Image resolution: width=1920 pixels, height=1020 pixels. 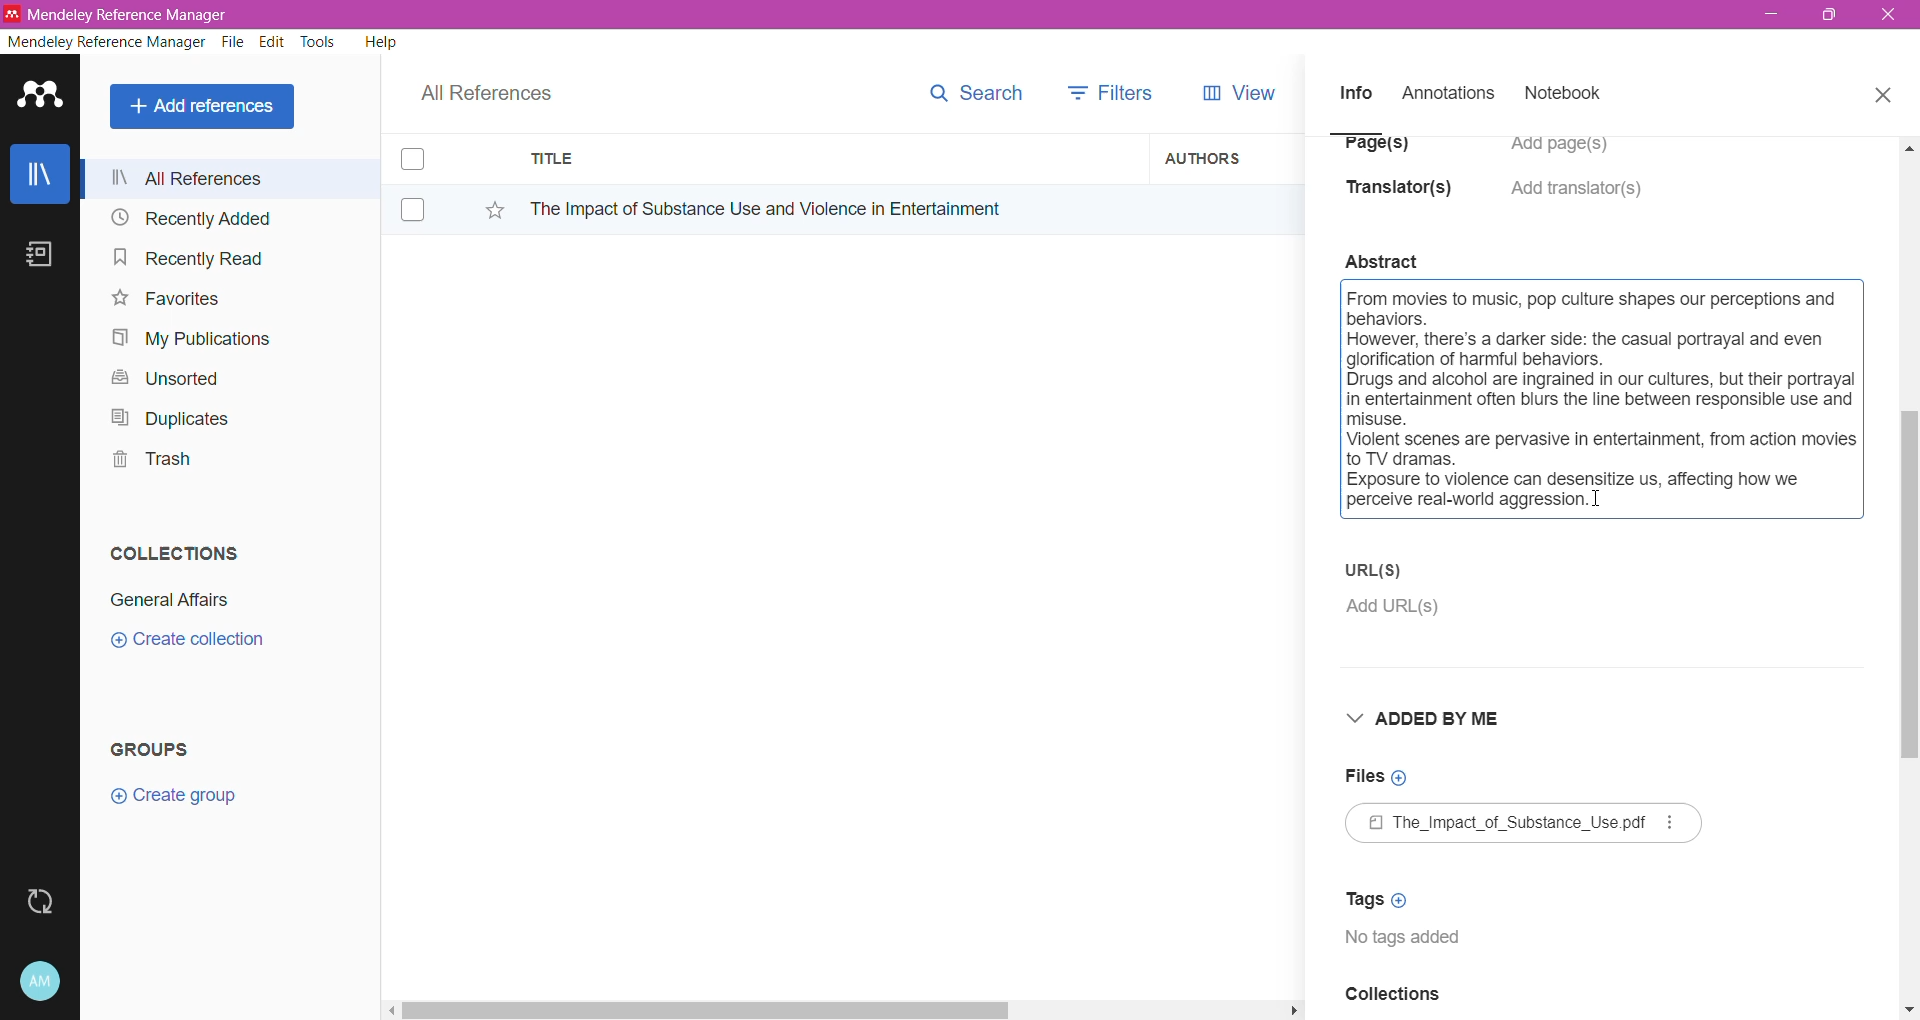 I want to click on Search, so click(x=975, y=89).